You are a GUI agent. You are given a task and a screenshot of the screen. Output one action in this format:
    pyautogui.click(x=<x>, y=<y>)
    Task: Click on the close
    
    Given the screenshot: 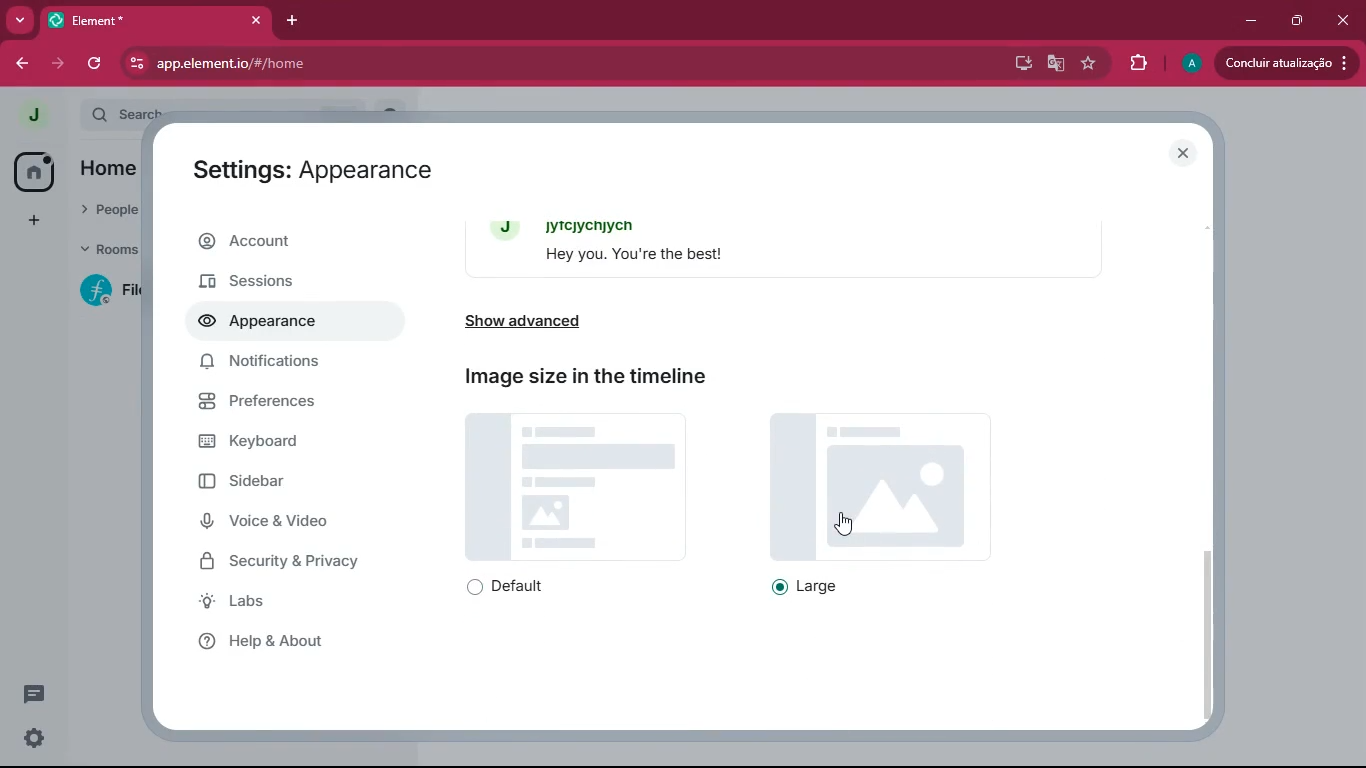 What is the action you would take?
    pyautogui.click(x=1340, y=19)
    